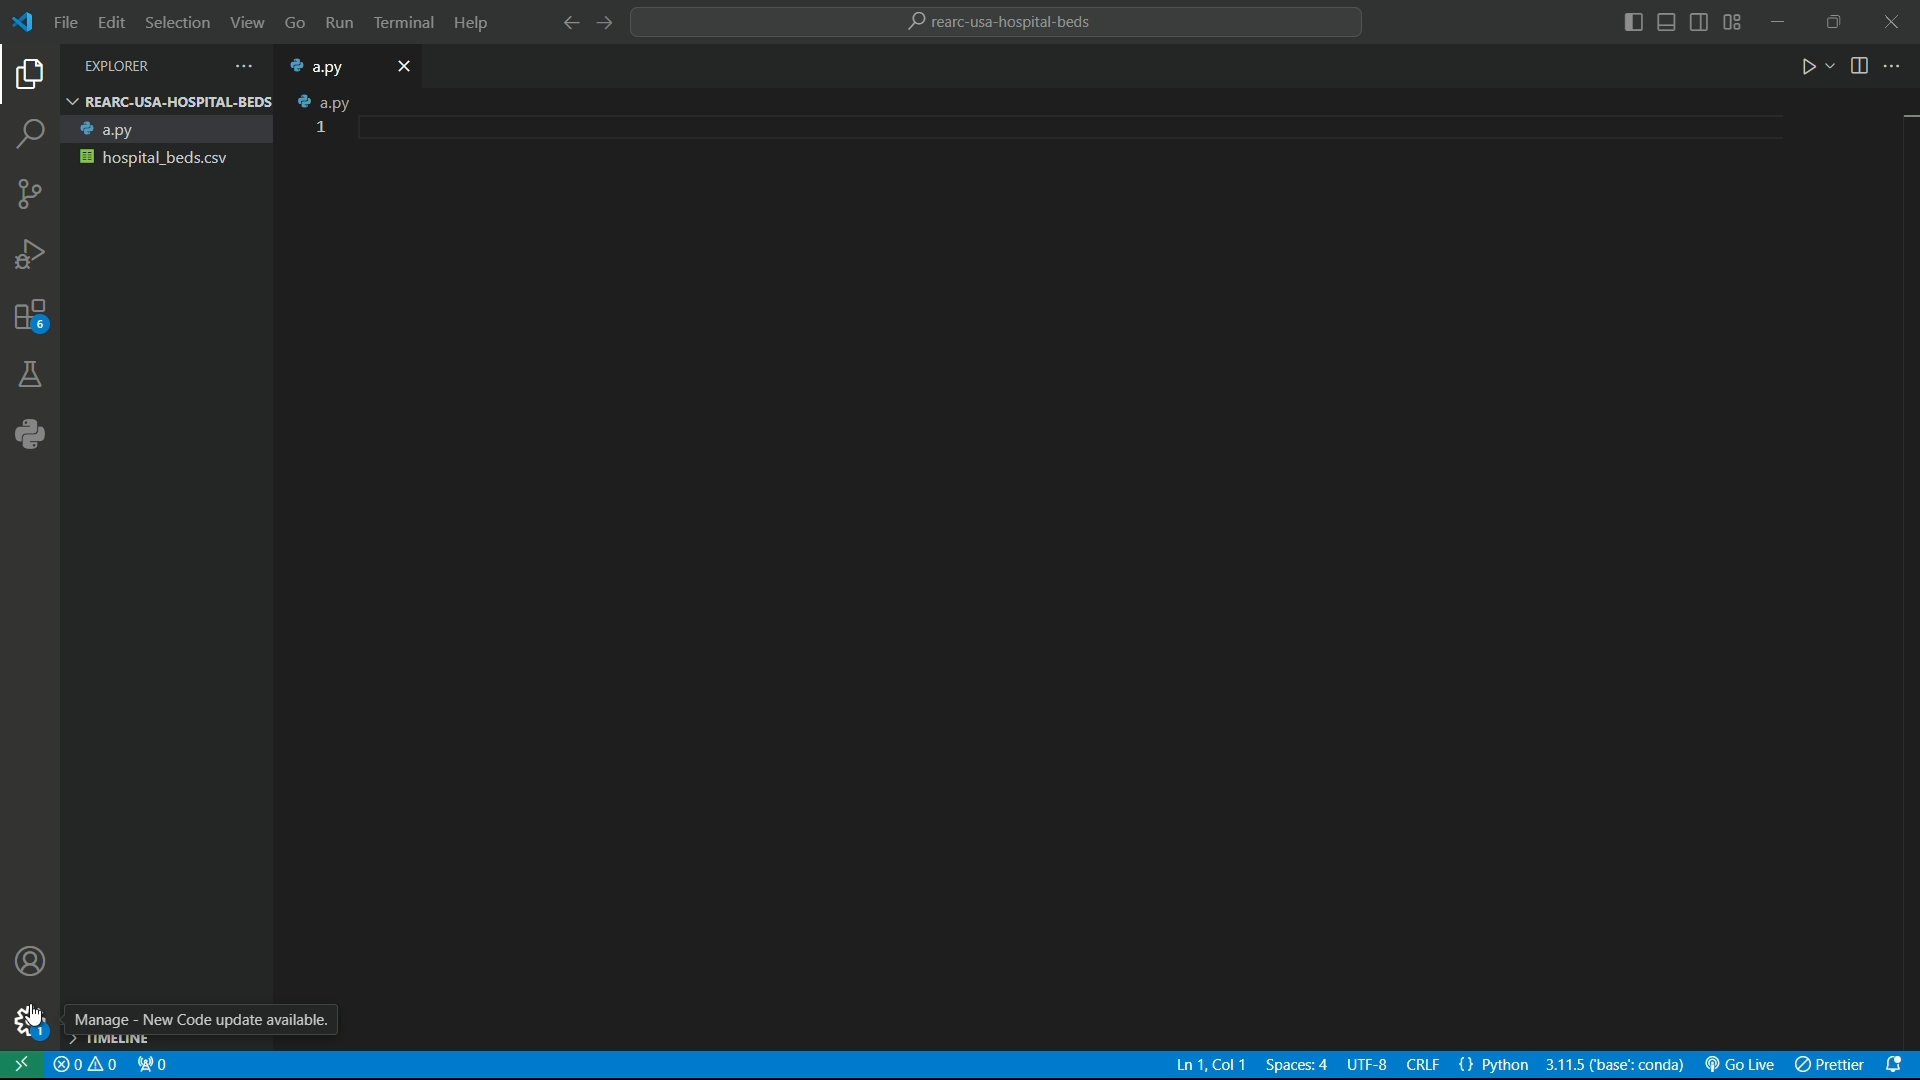  I want to click on no ports forwarded, so click(152, 1067).